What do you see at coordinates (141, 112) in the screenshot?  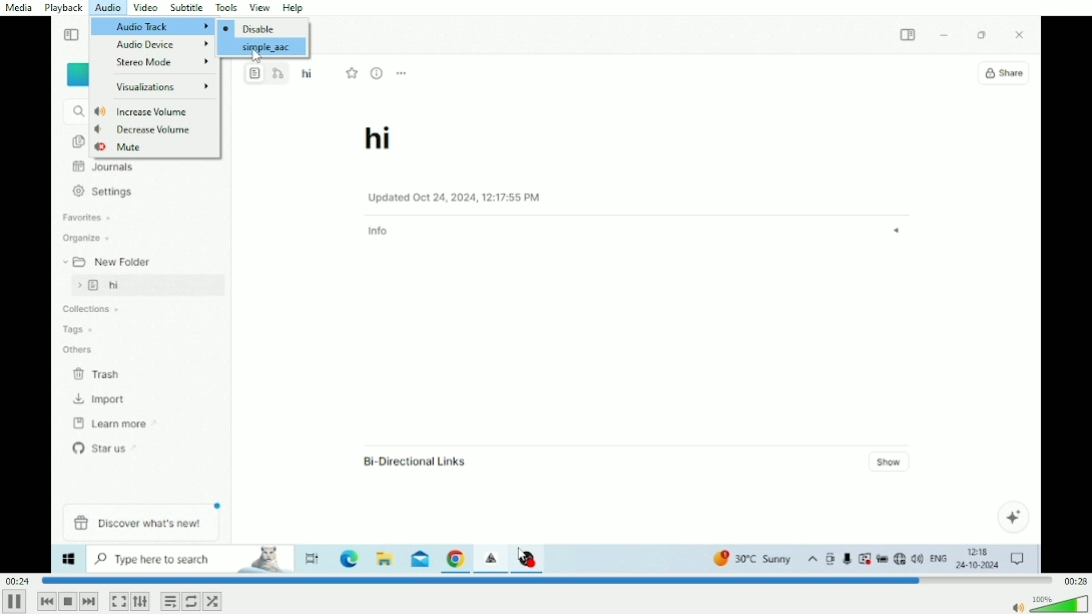 I see `Increase Volume` at bounding box center [141, 112].